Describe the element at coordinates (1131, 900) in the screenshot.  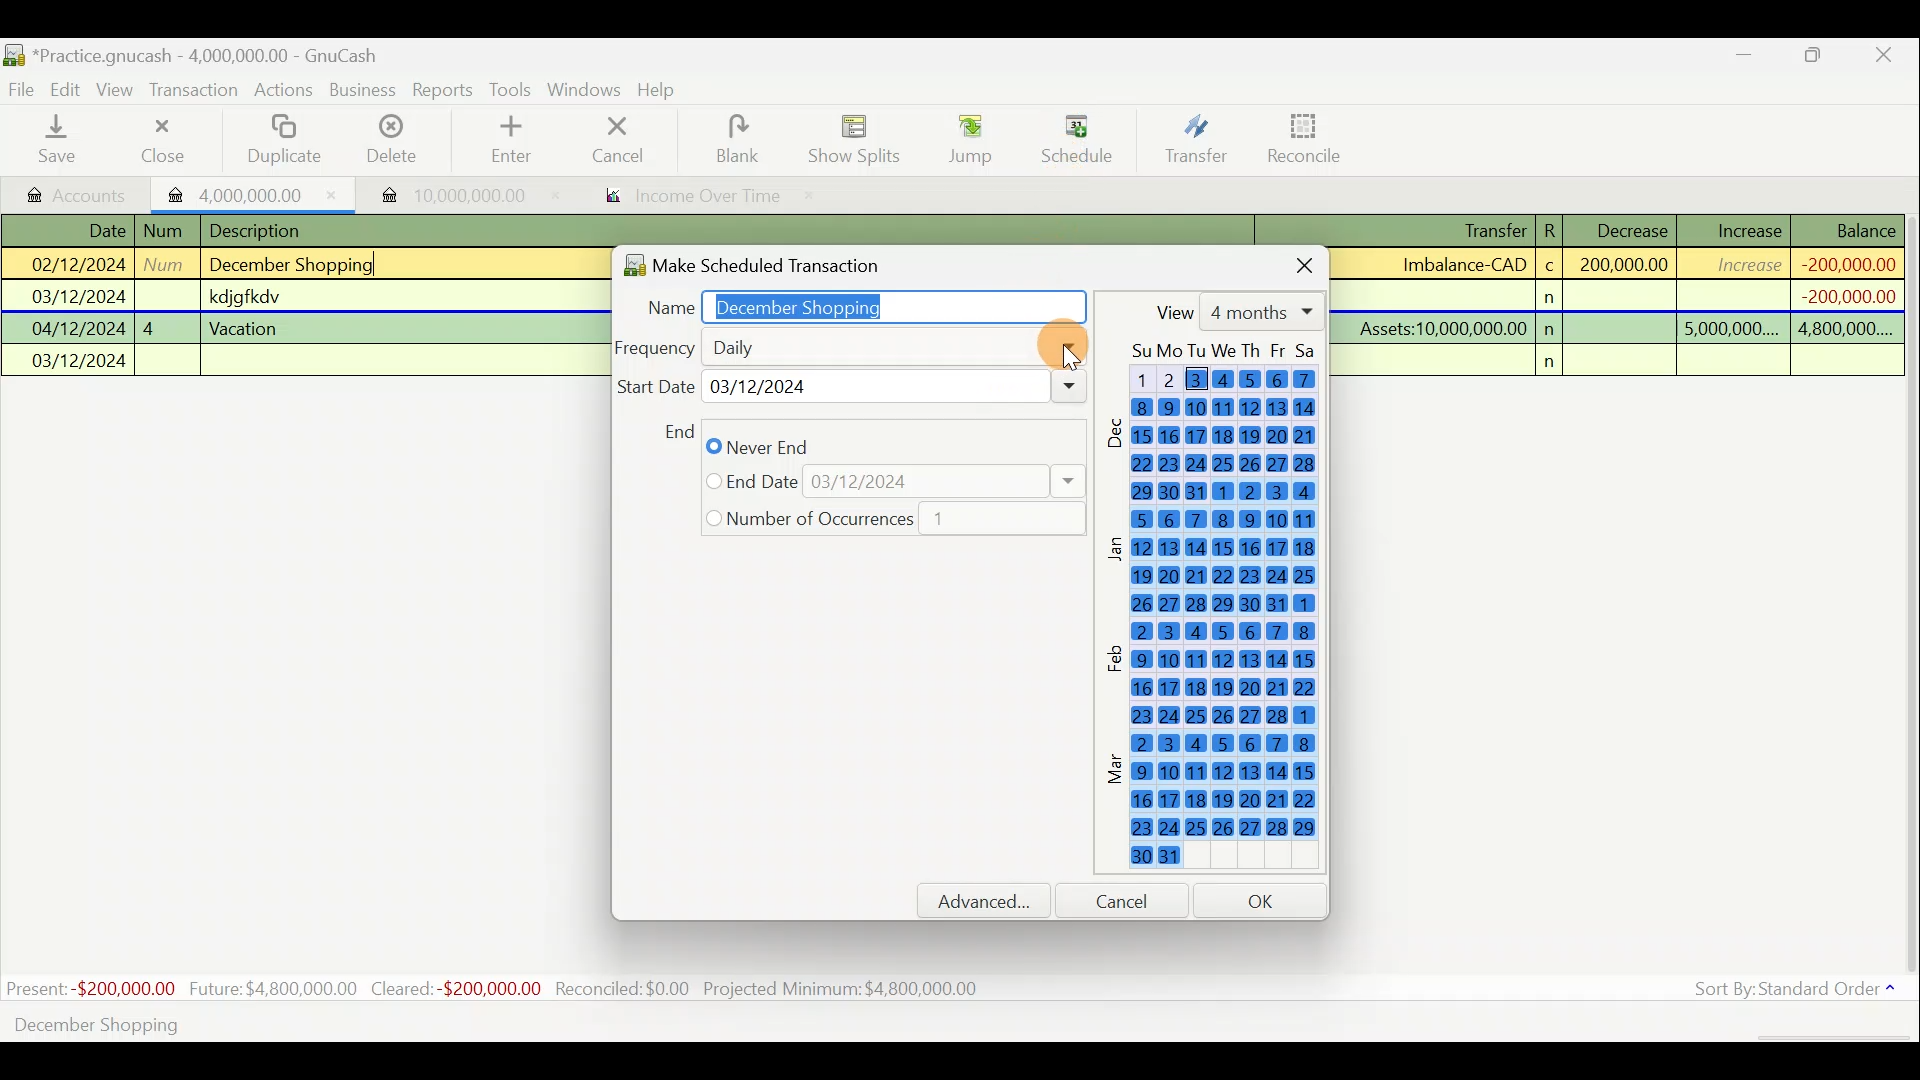
I see `Cancel` at that location.